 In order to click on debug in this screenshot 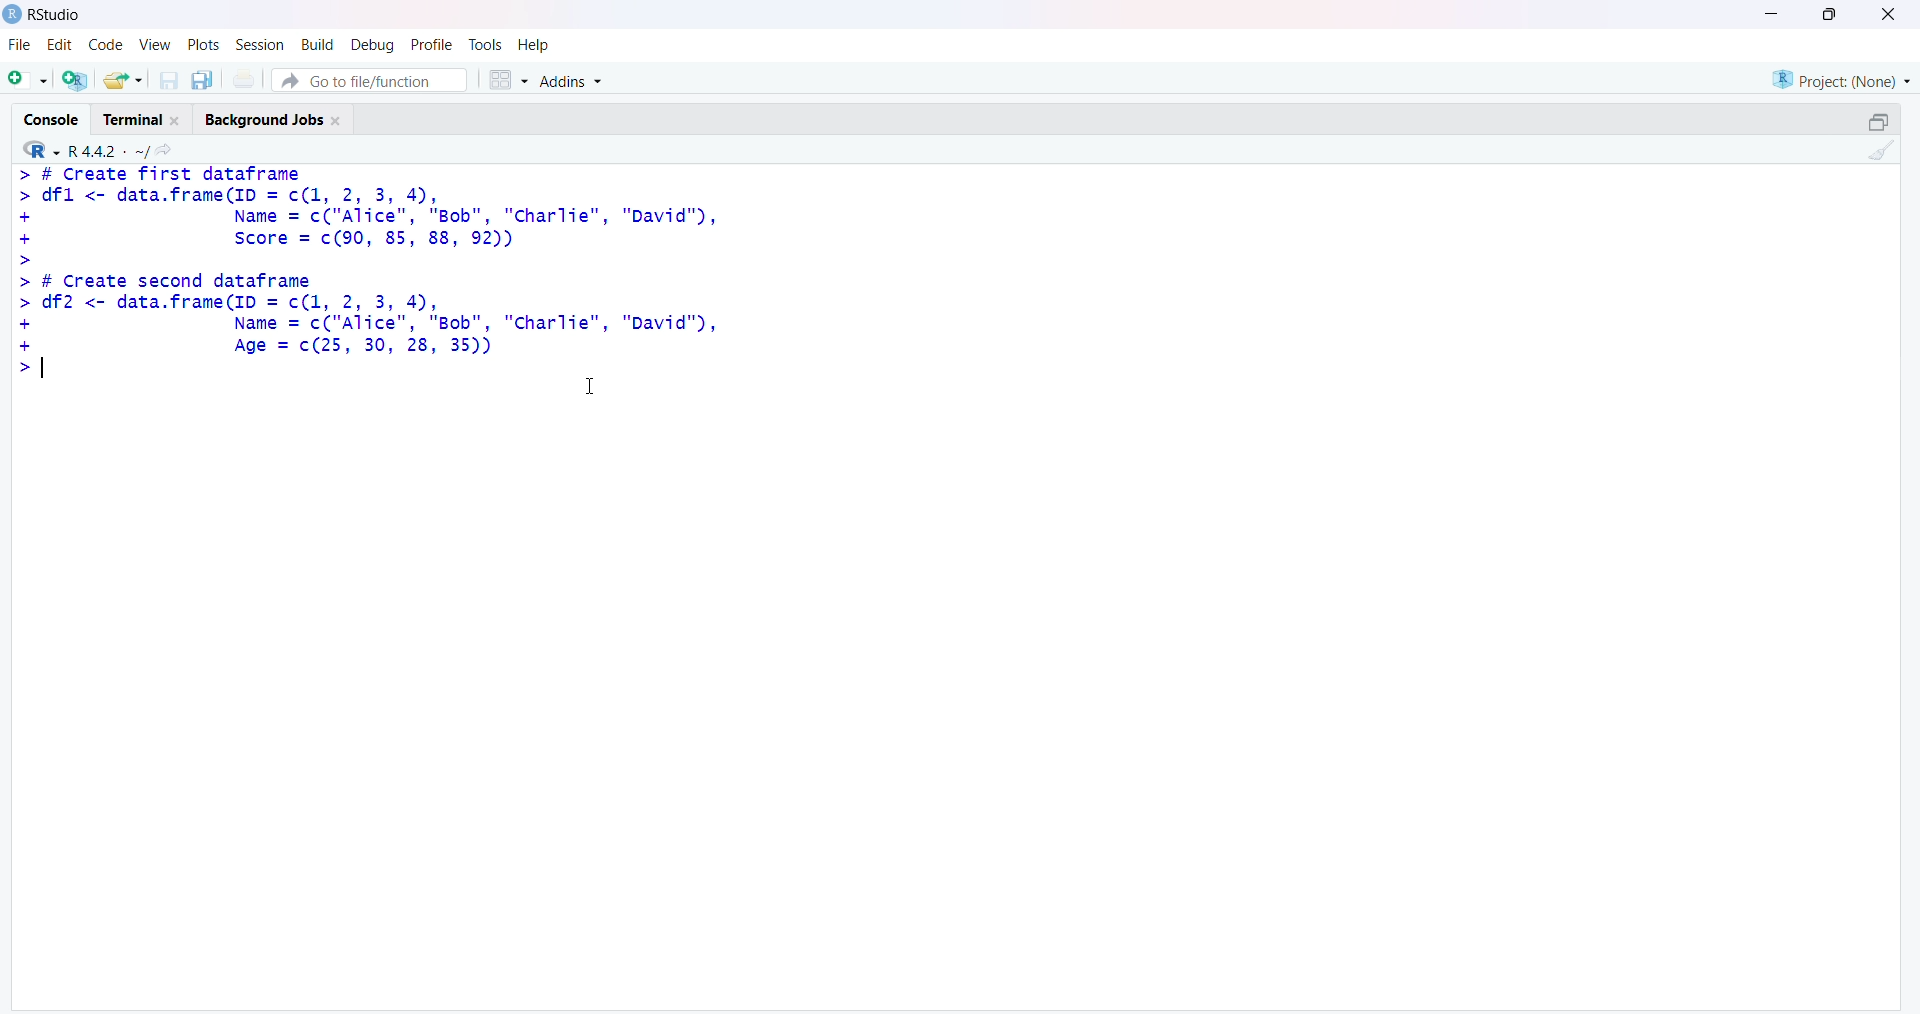, I will do `click(375, 46)`.